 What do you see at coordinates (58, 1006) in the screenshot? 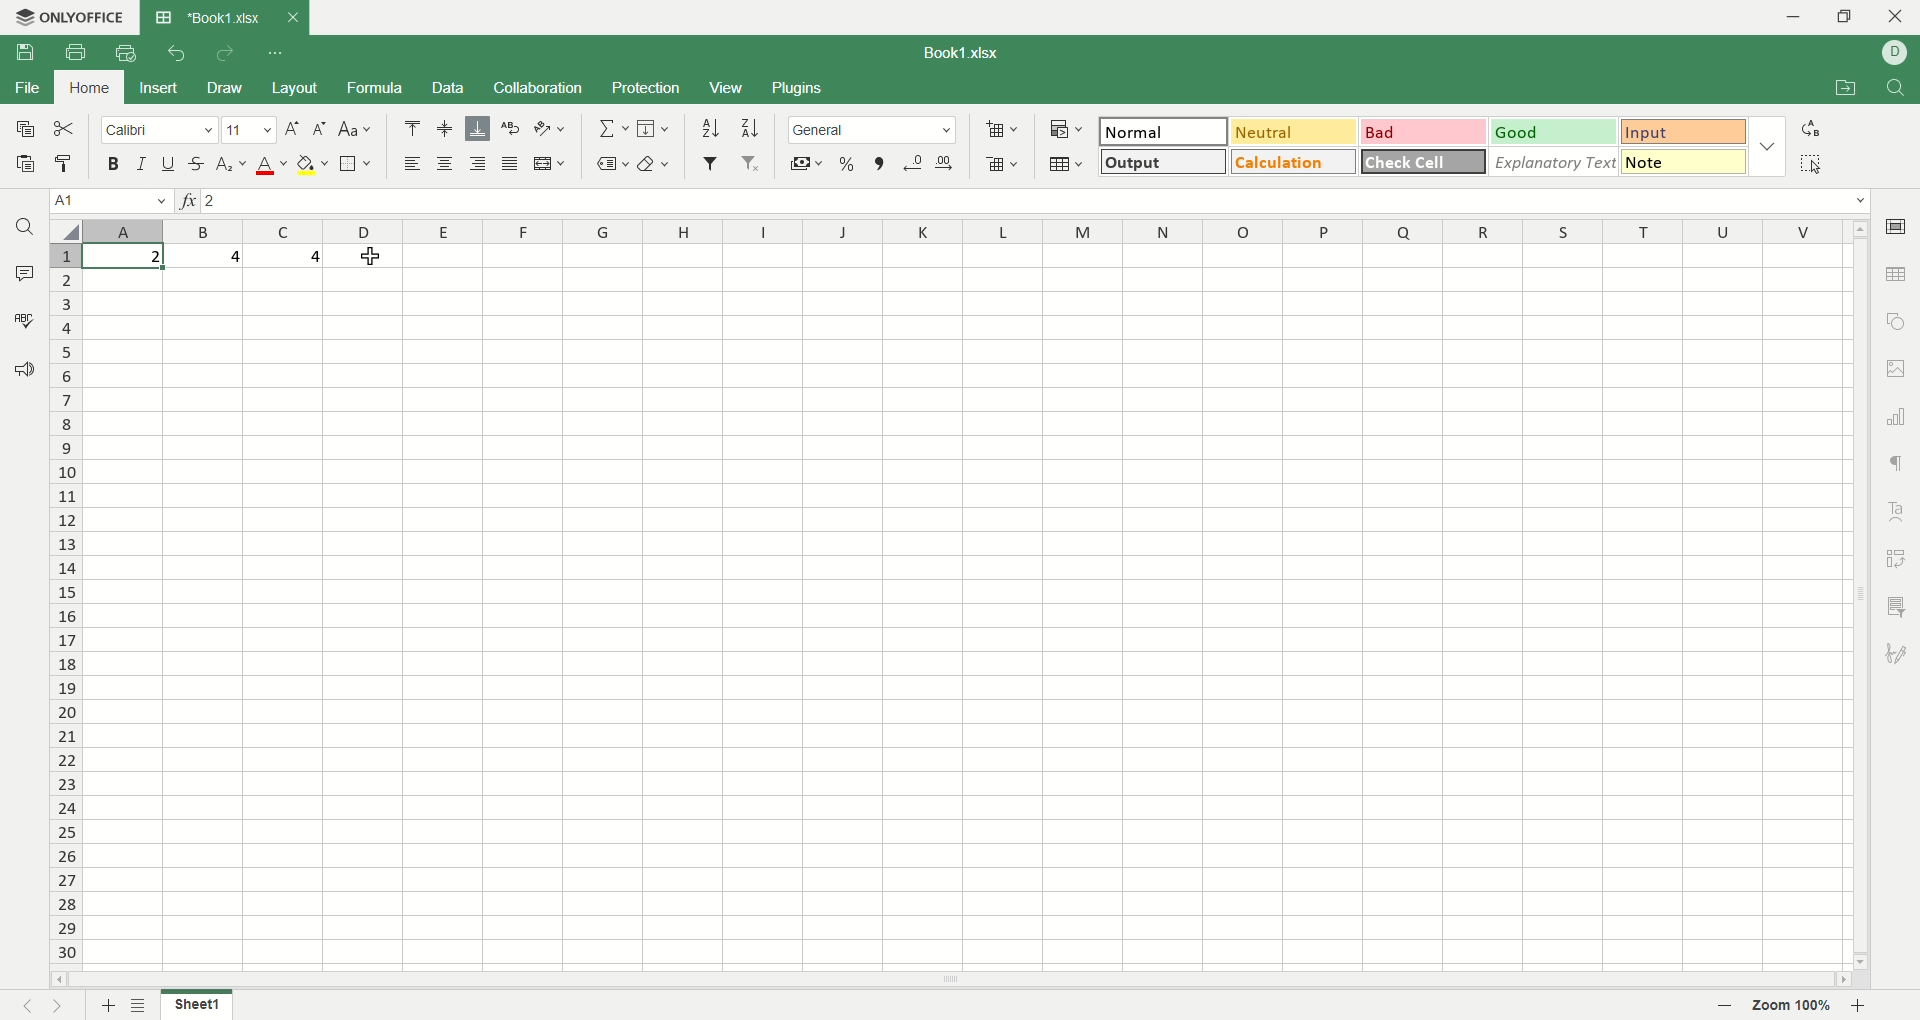
I see `next sheet` at bounding box center [58, 1006].